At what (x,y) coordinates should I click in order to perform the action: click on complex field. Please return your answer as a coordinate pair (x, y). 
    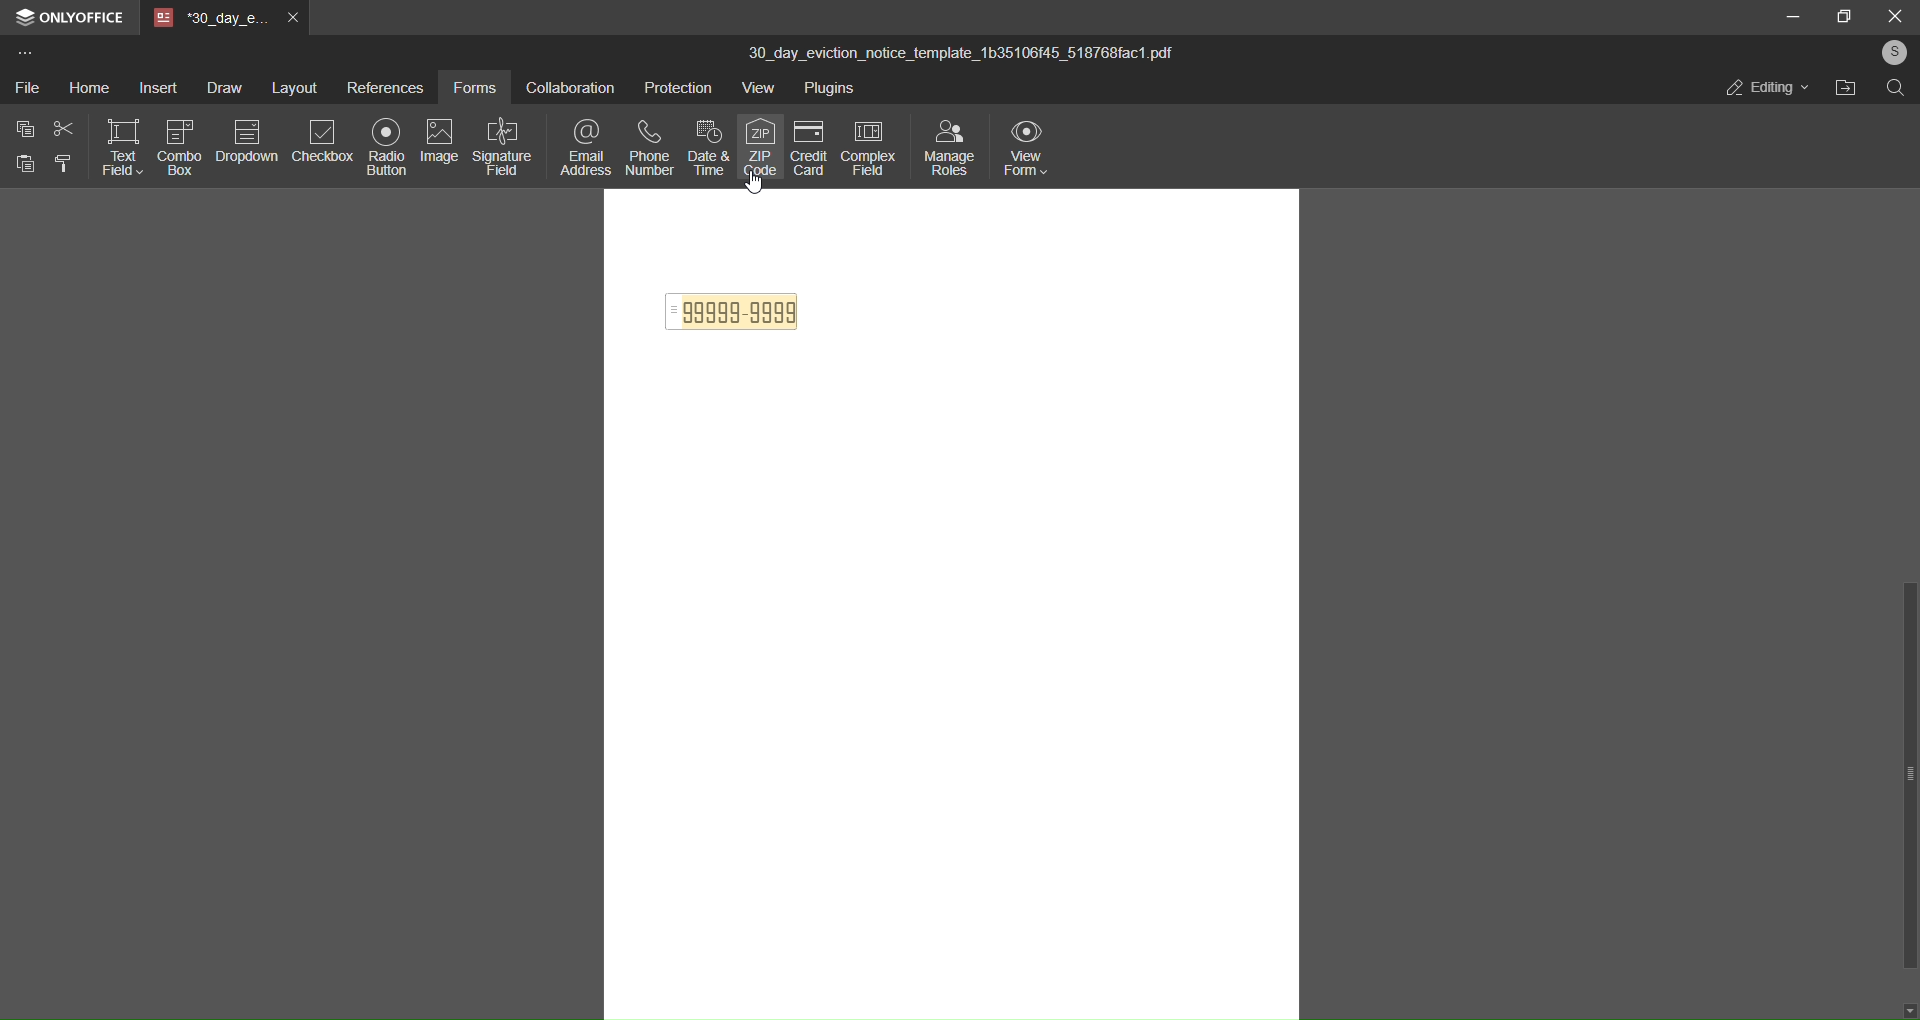
    Looking at the image, I should click on (867, 144).